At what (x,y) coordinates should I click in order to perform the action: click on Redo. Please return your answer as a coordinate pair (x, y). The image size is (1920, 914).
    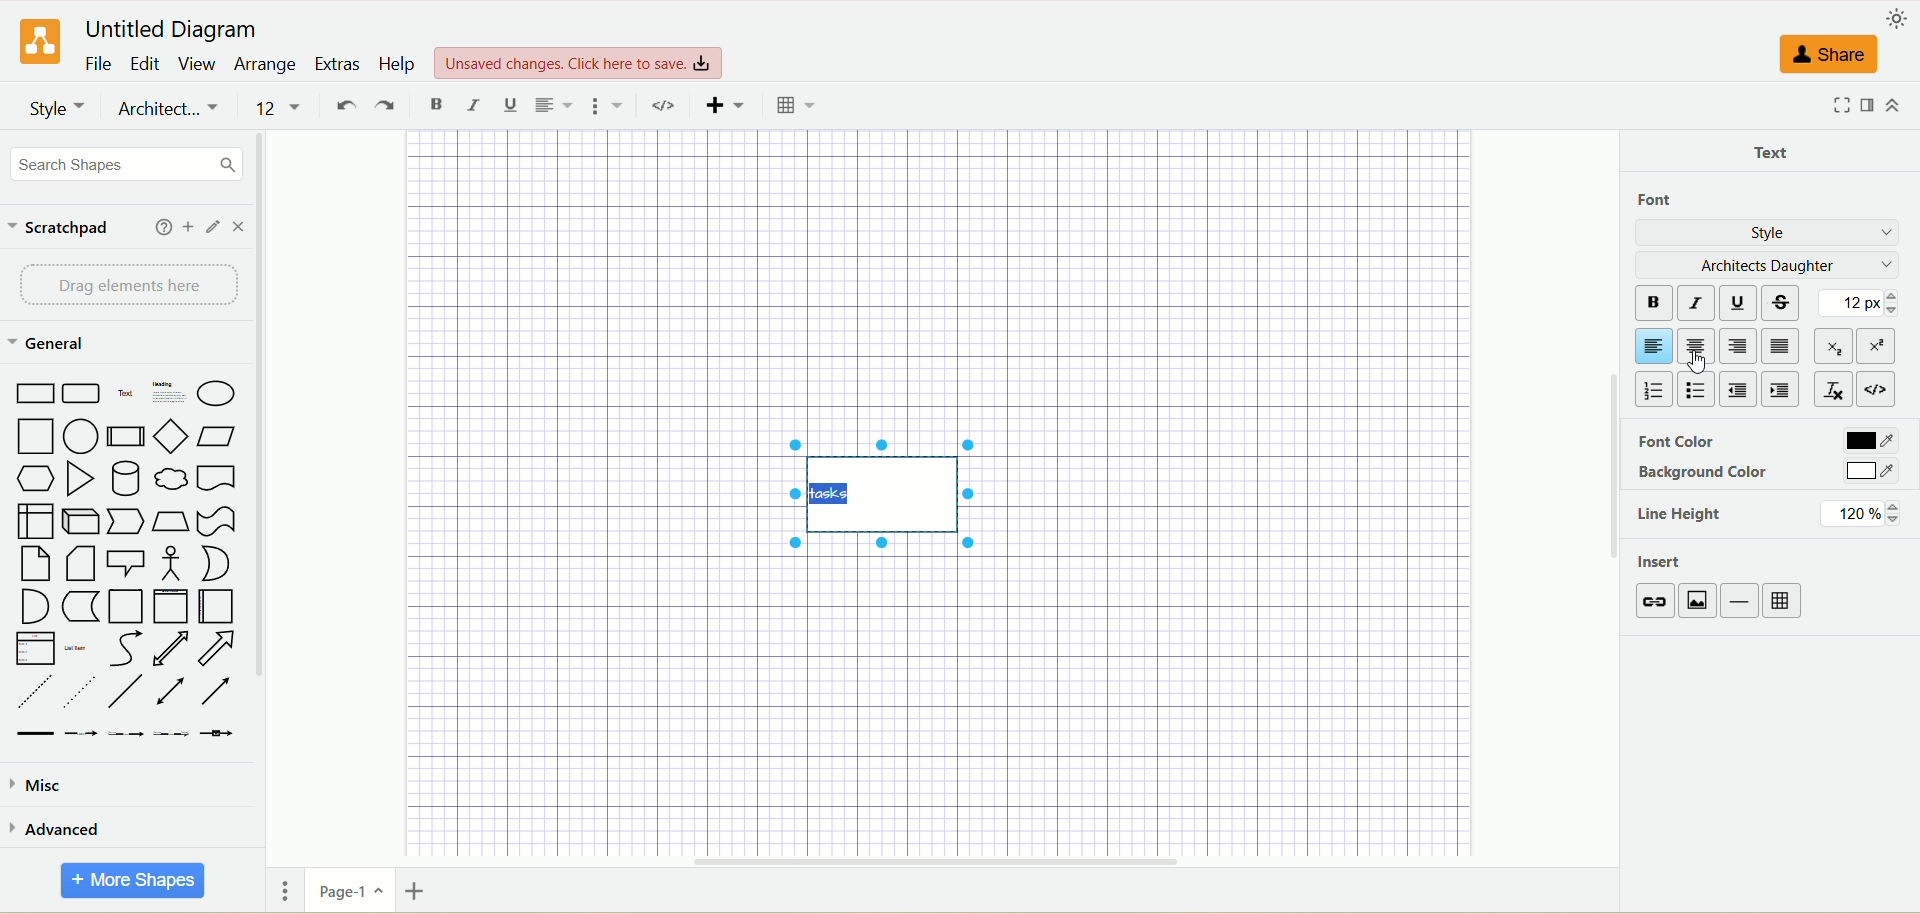
    Looking at the image, I should click on (385, 107).